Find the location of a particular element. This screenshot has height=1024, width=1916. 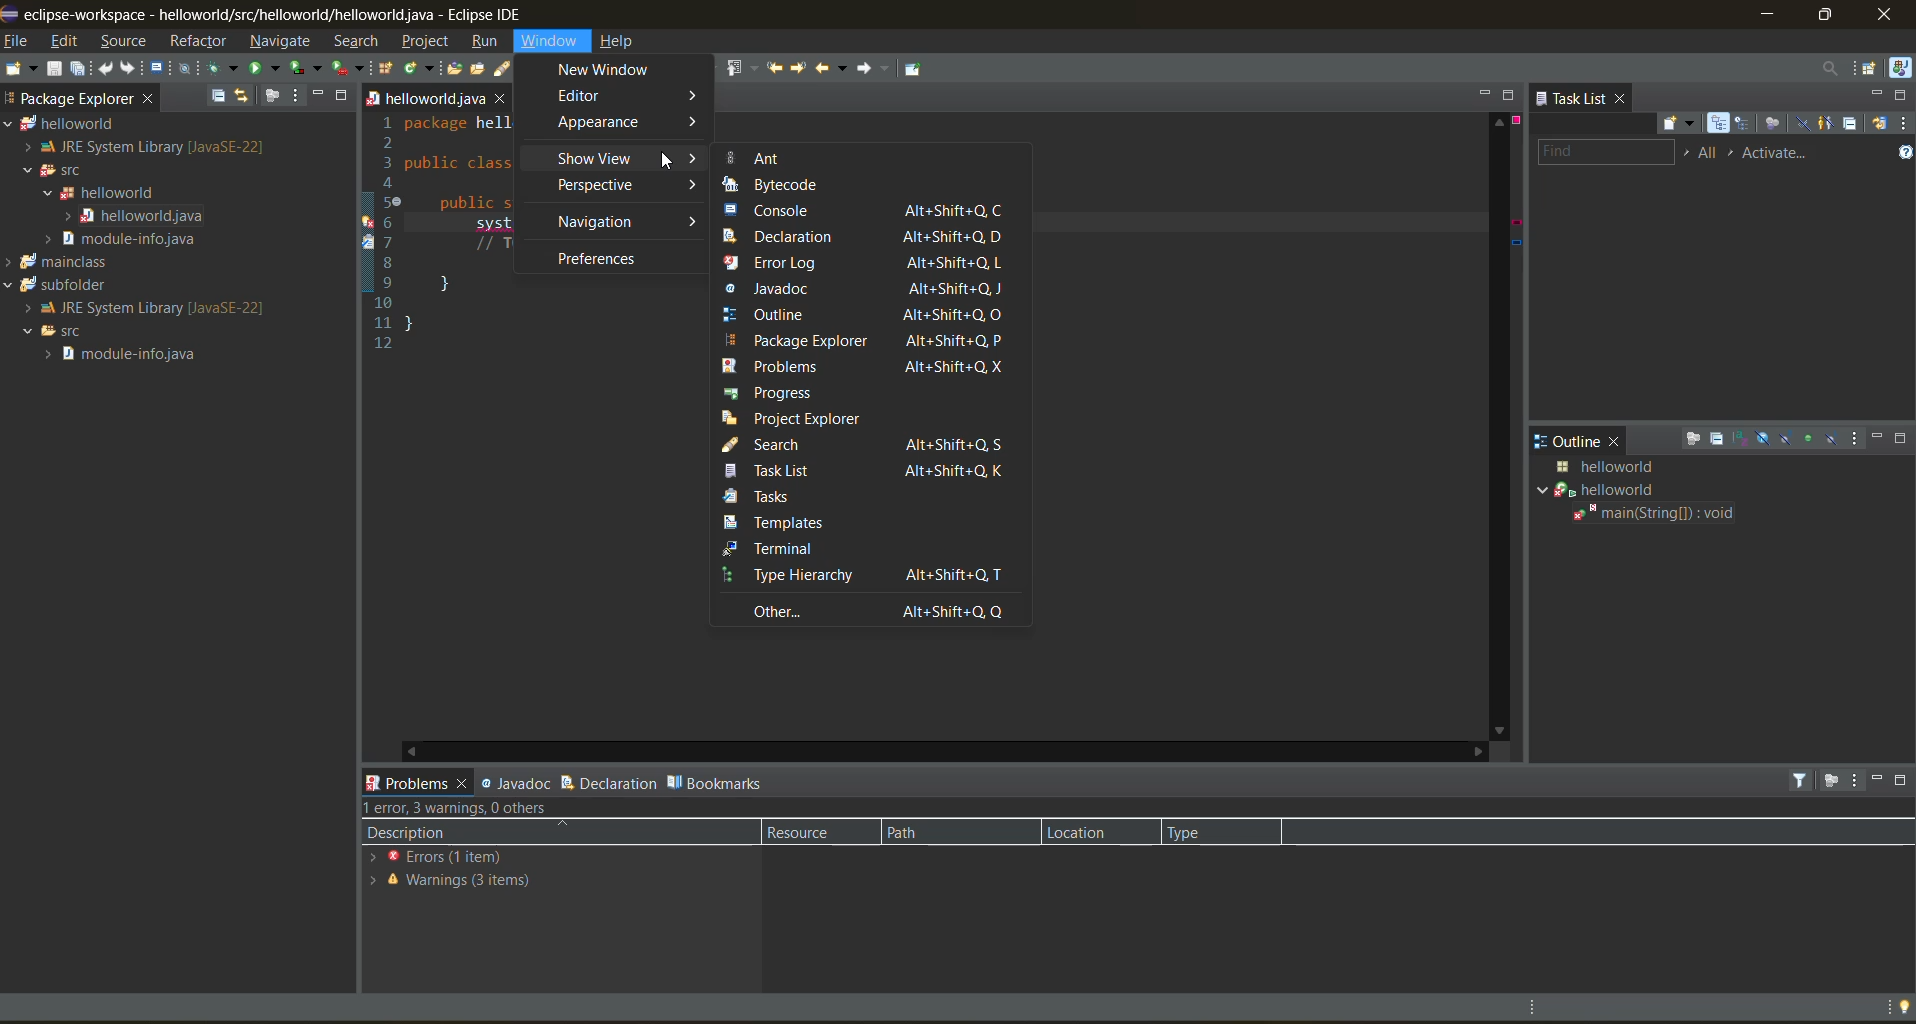

close is located at coordinates (1624, 99).